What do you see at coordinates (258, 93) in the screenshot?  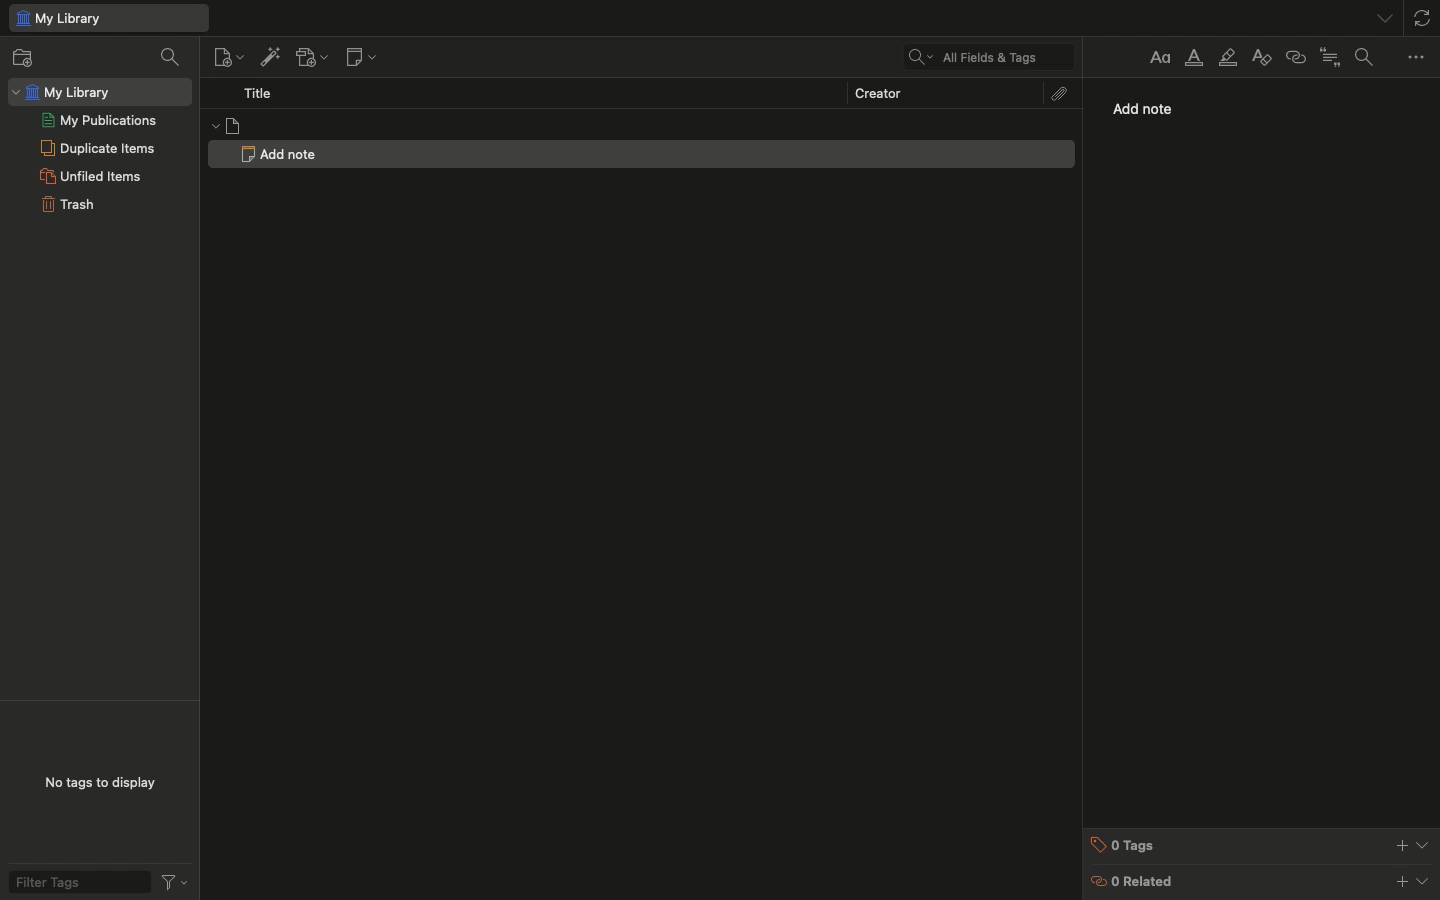 I see `Title` at bounding box center [258, 93].